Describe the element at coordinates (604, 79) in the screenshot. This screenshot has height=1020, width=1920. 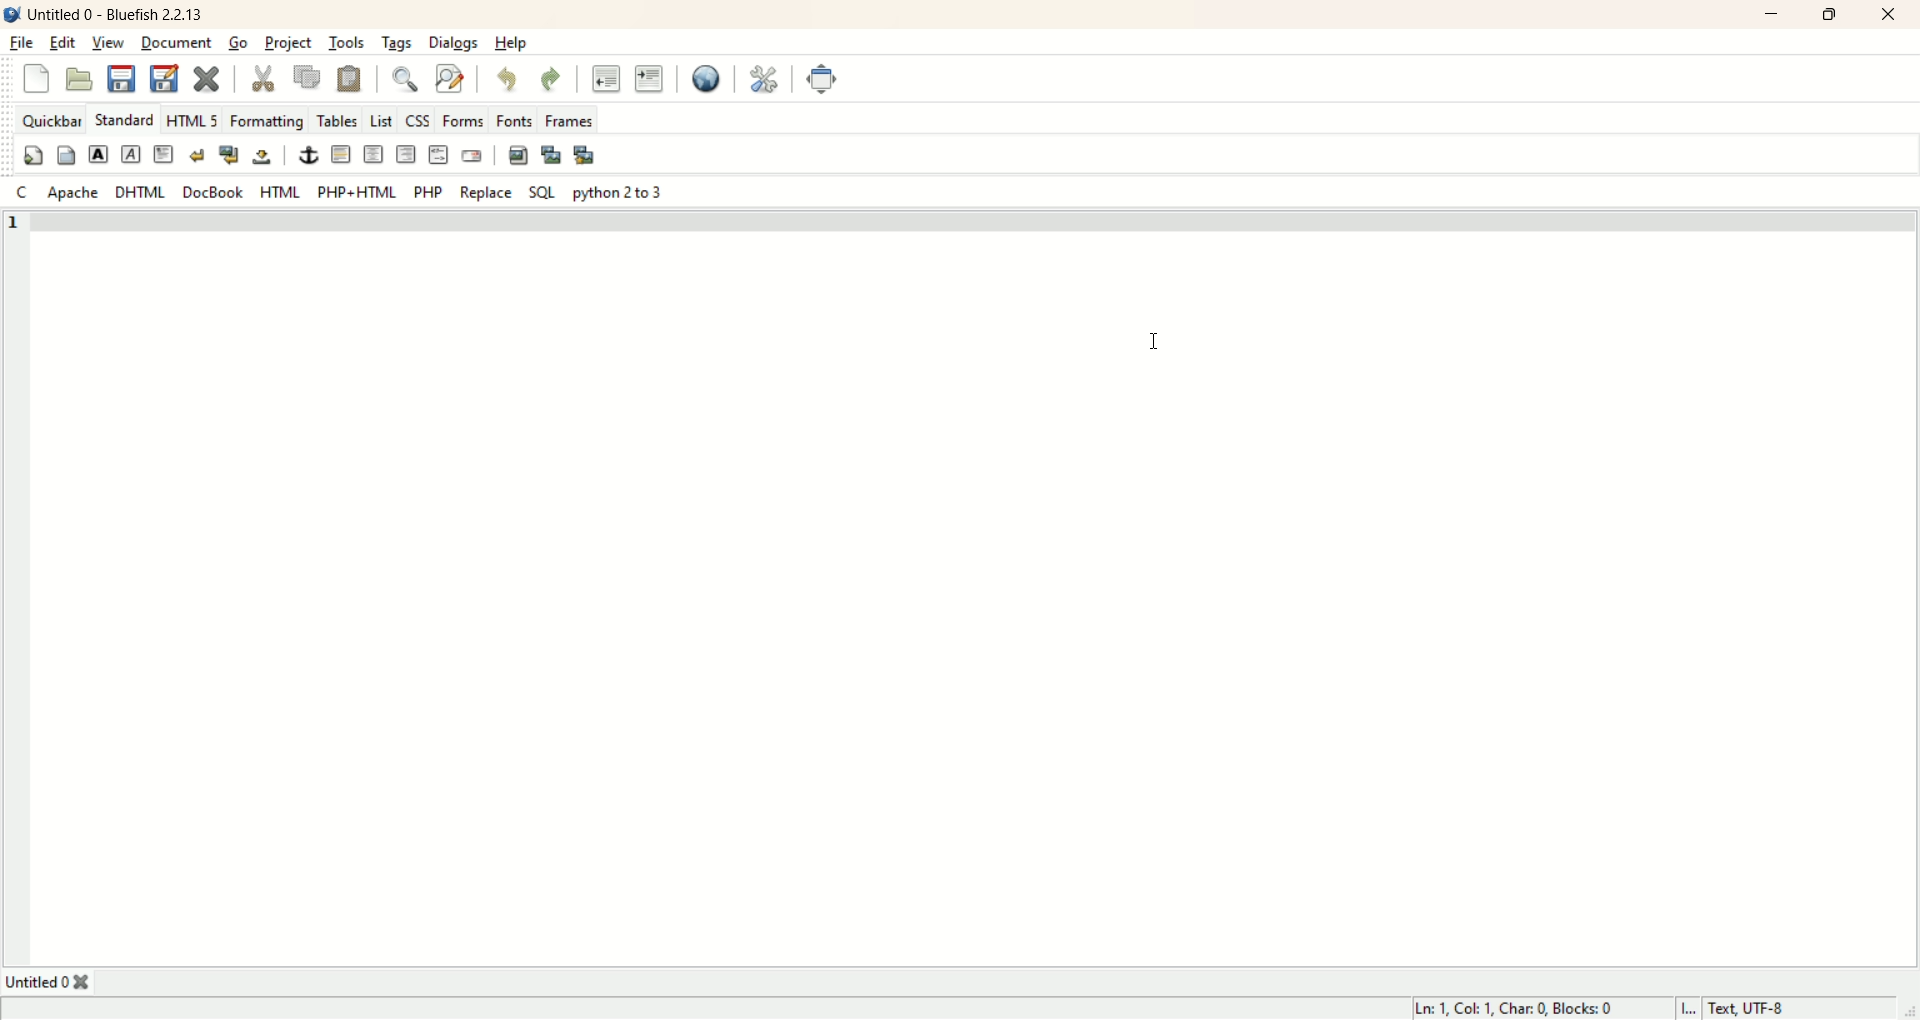
I see `unindent` at that location.